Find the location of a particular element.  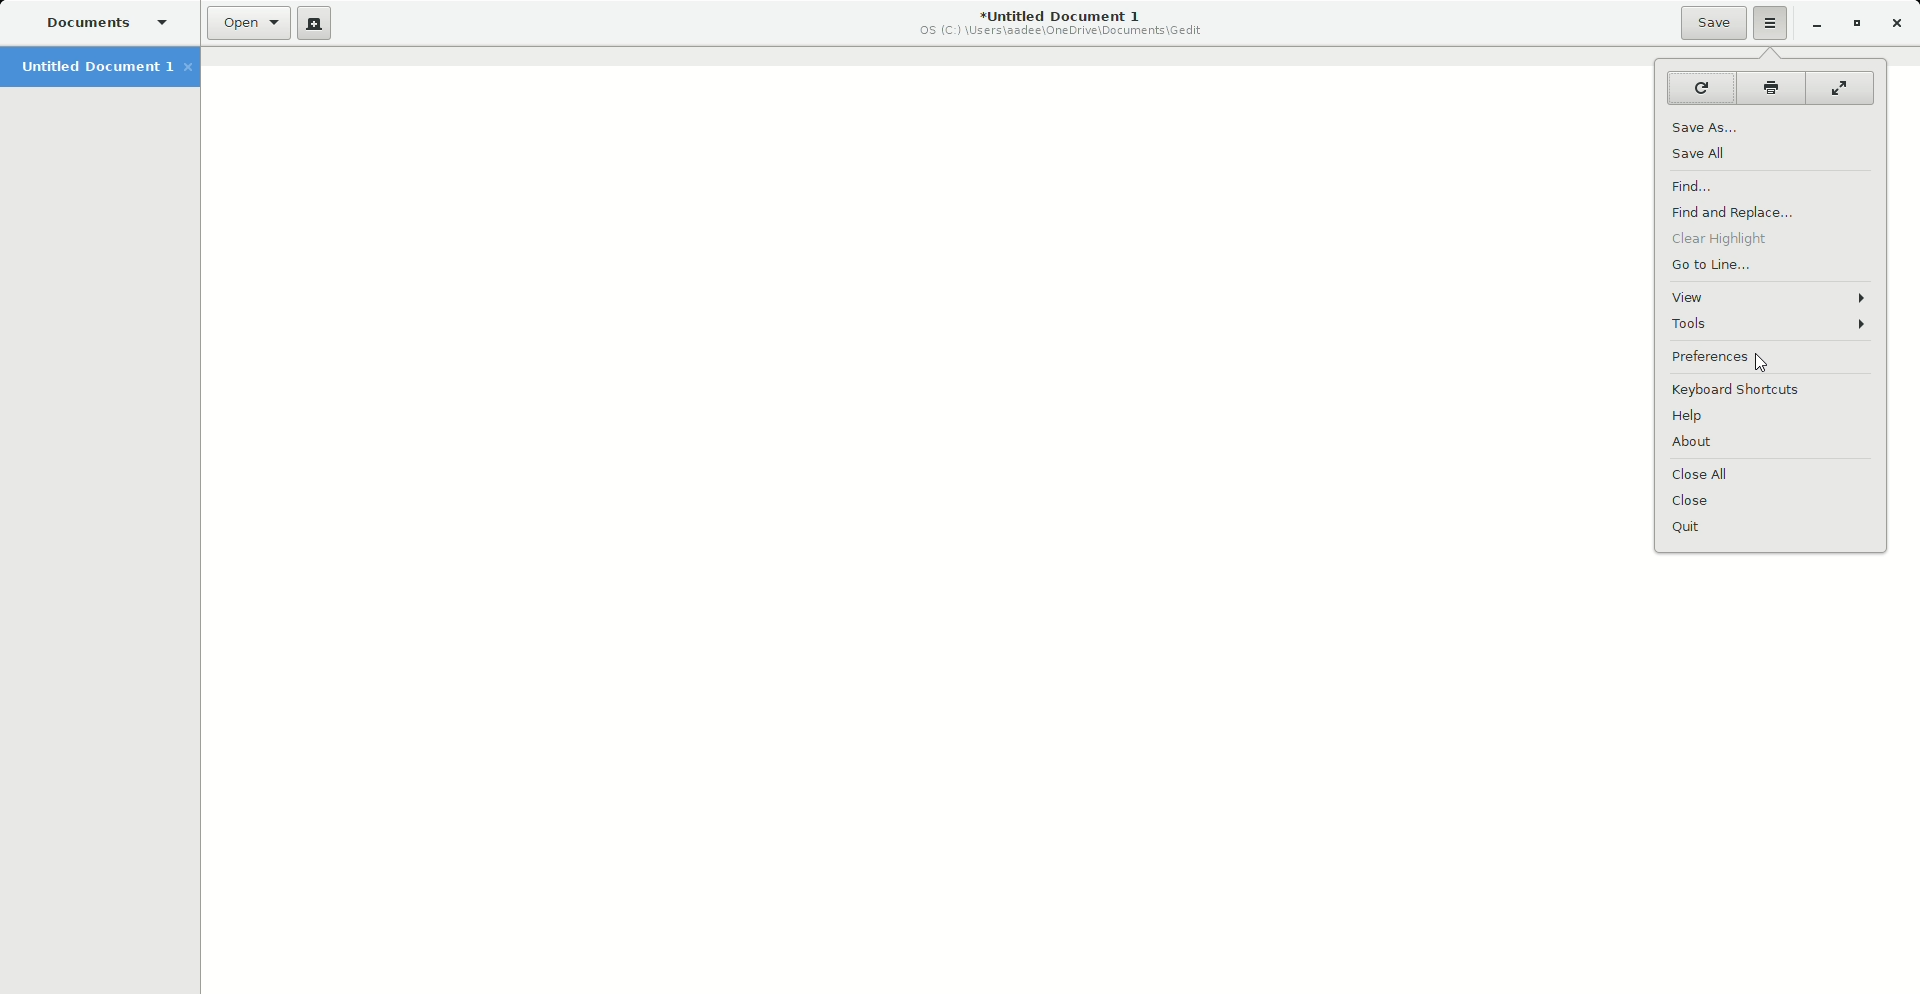

VIew is located at coordinates (1770, 296).